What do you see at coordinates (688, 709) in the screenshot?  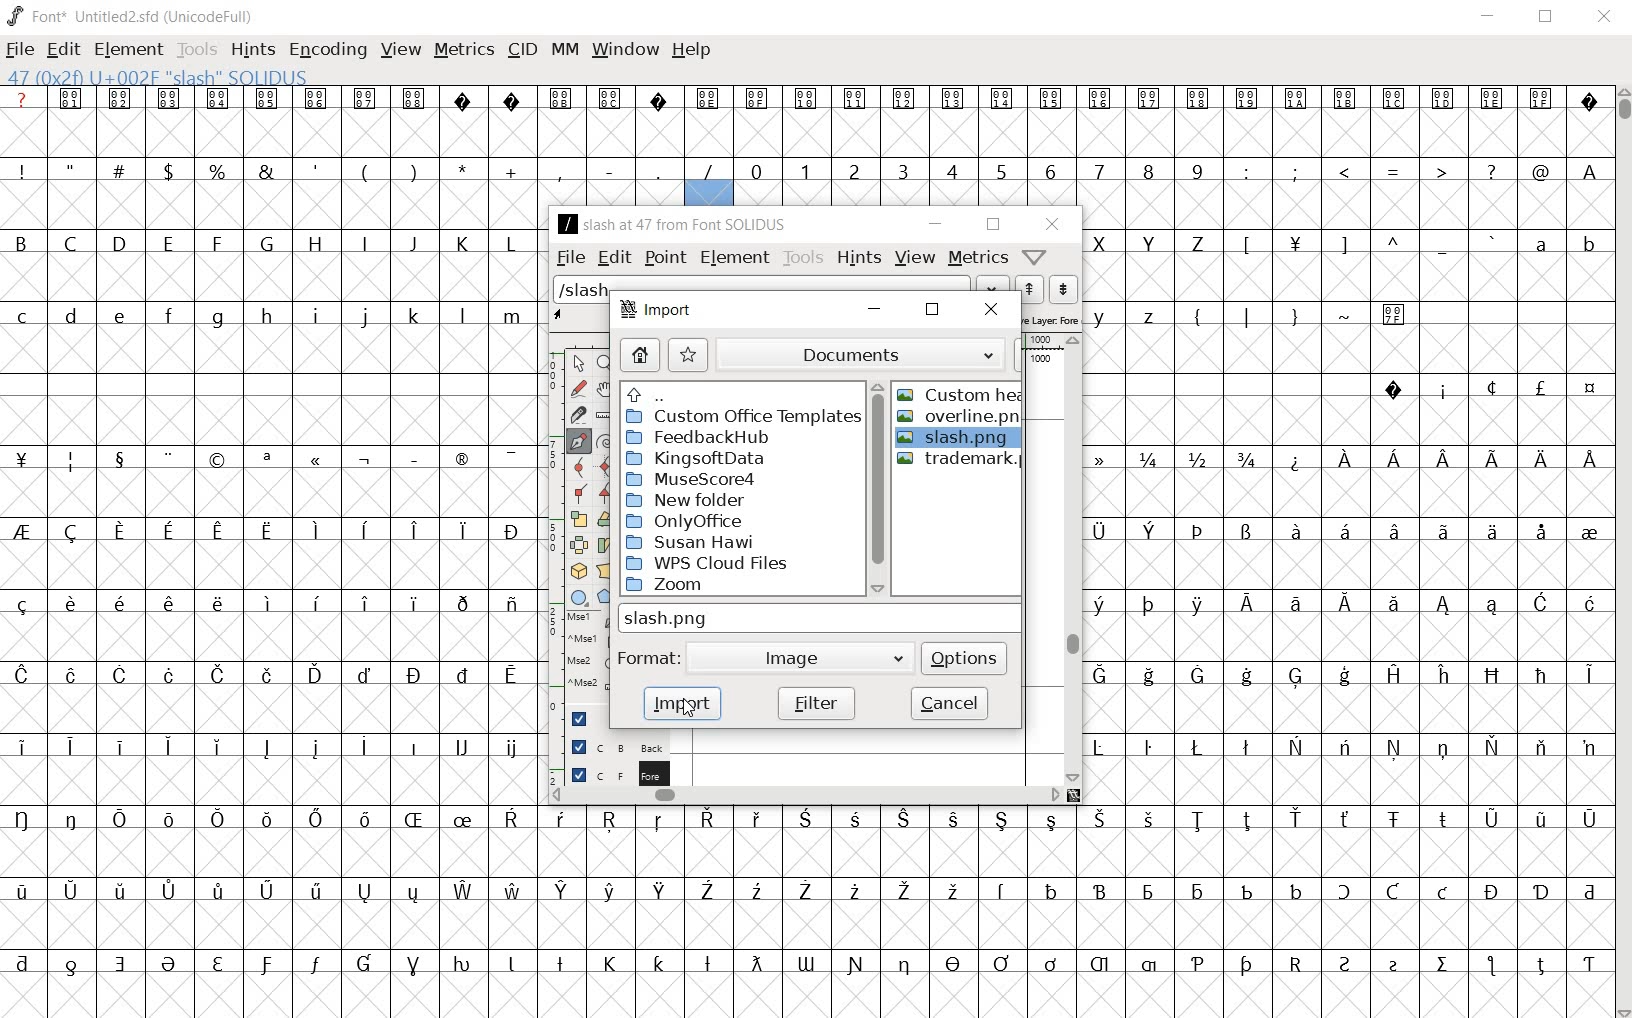 I see `cursor` at bounding box center [688, 709].